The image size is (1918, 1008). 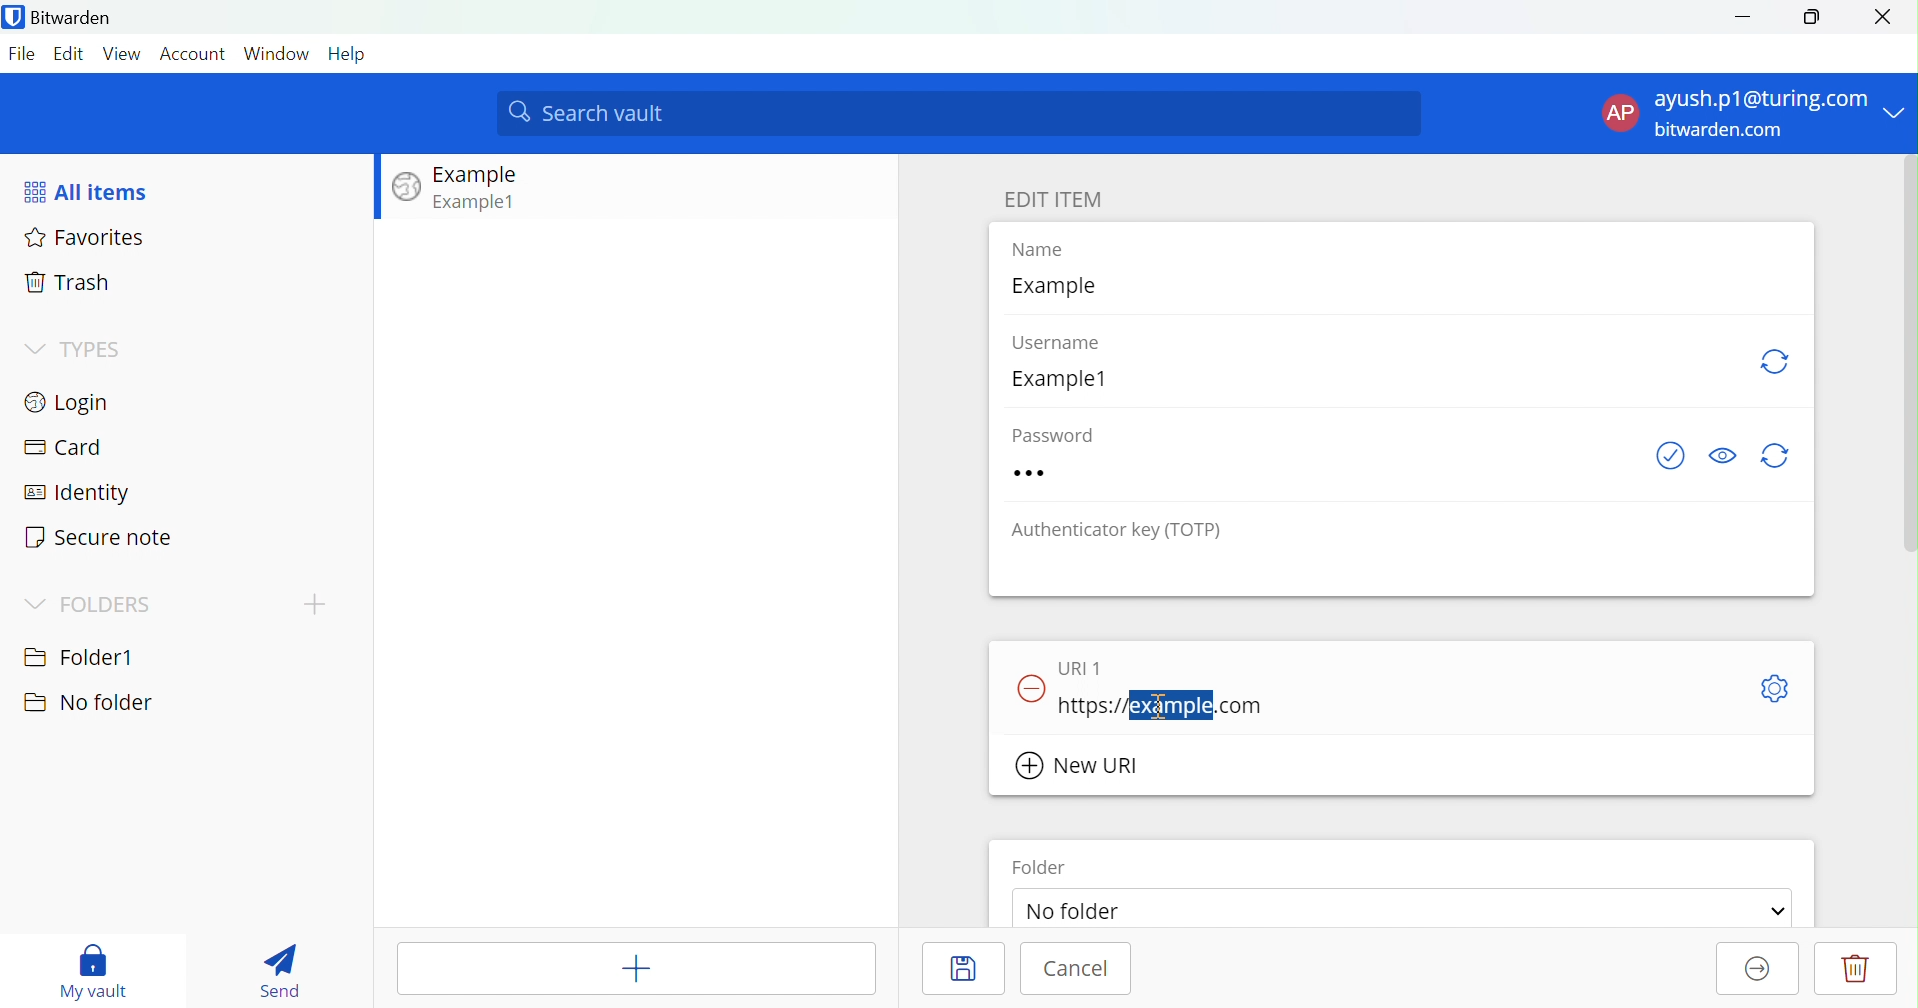 What do you see at coordinates (1080, 766) in the screenshot?
I see `New URL` at bounding box center [1080, 766].